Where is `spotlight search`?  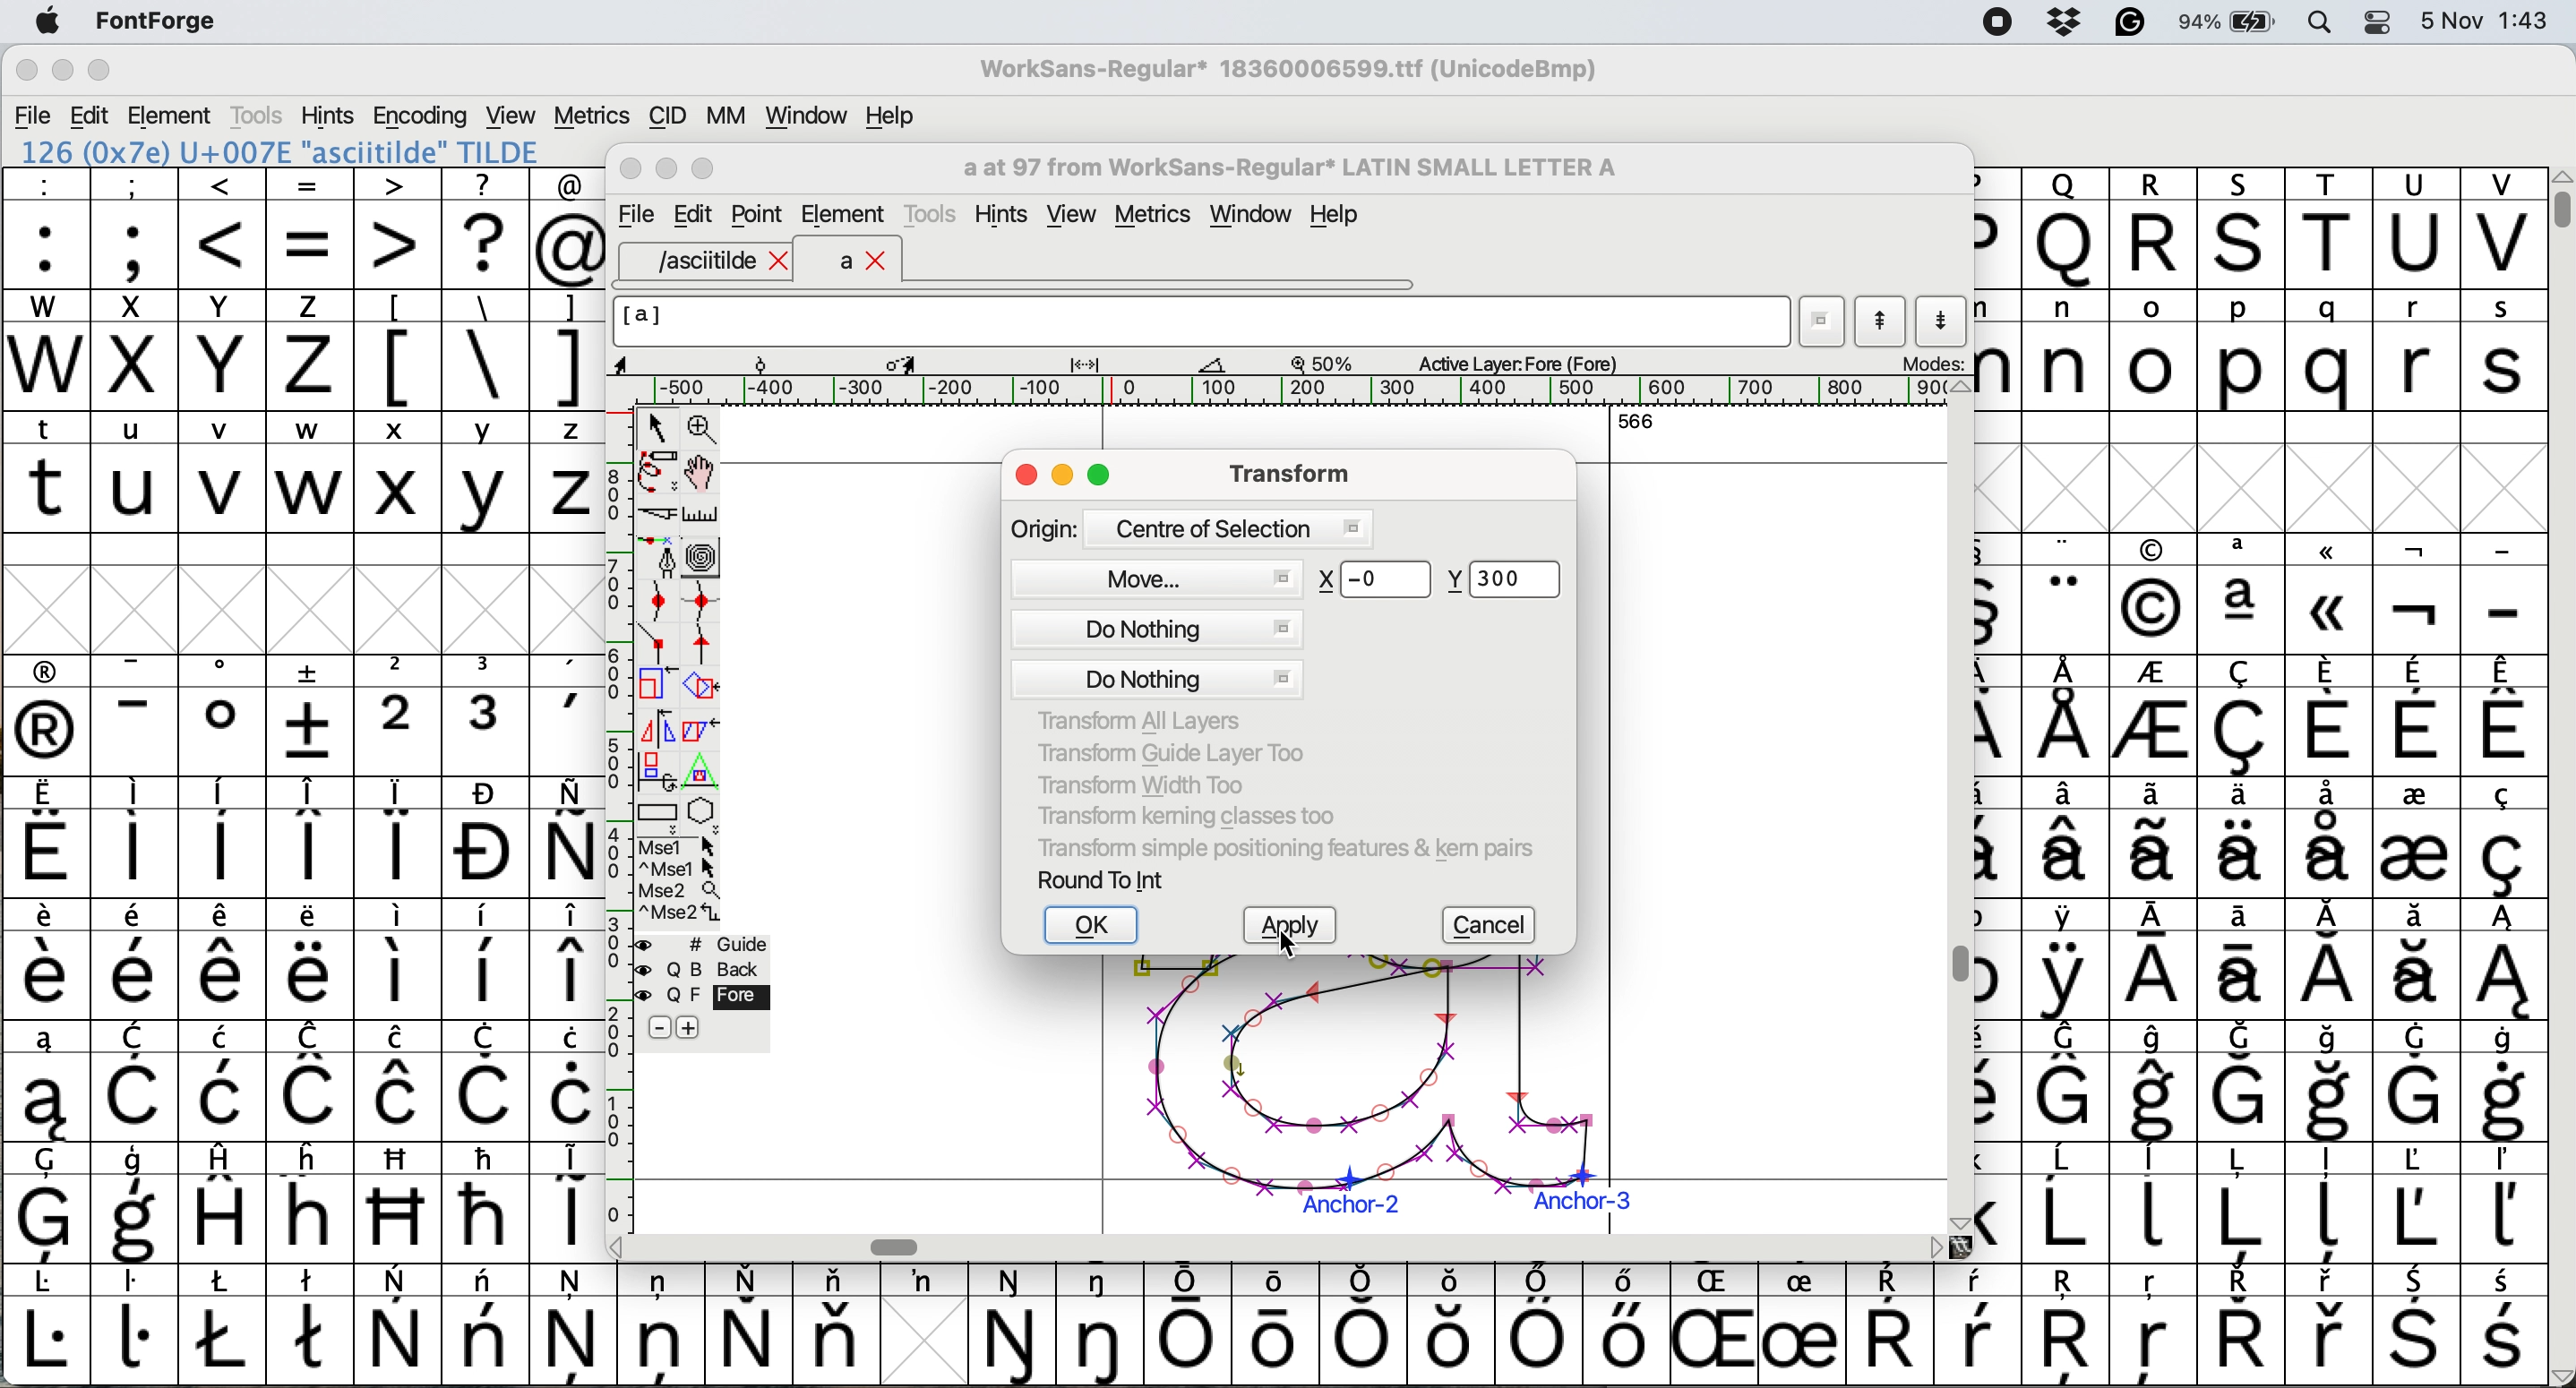 spotlight search is located at coordinates (2332, 21).